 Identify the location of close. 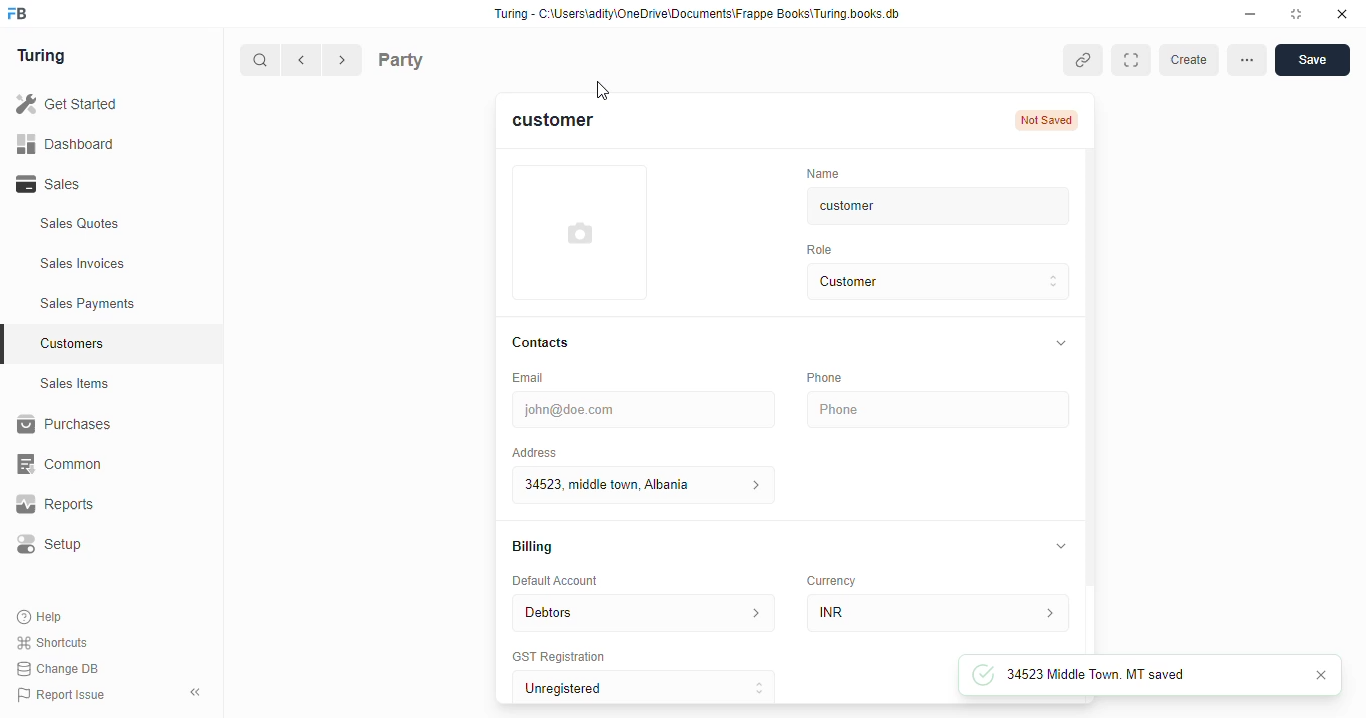
(1313, 676).